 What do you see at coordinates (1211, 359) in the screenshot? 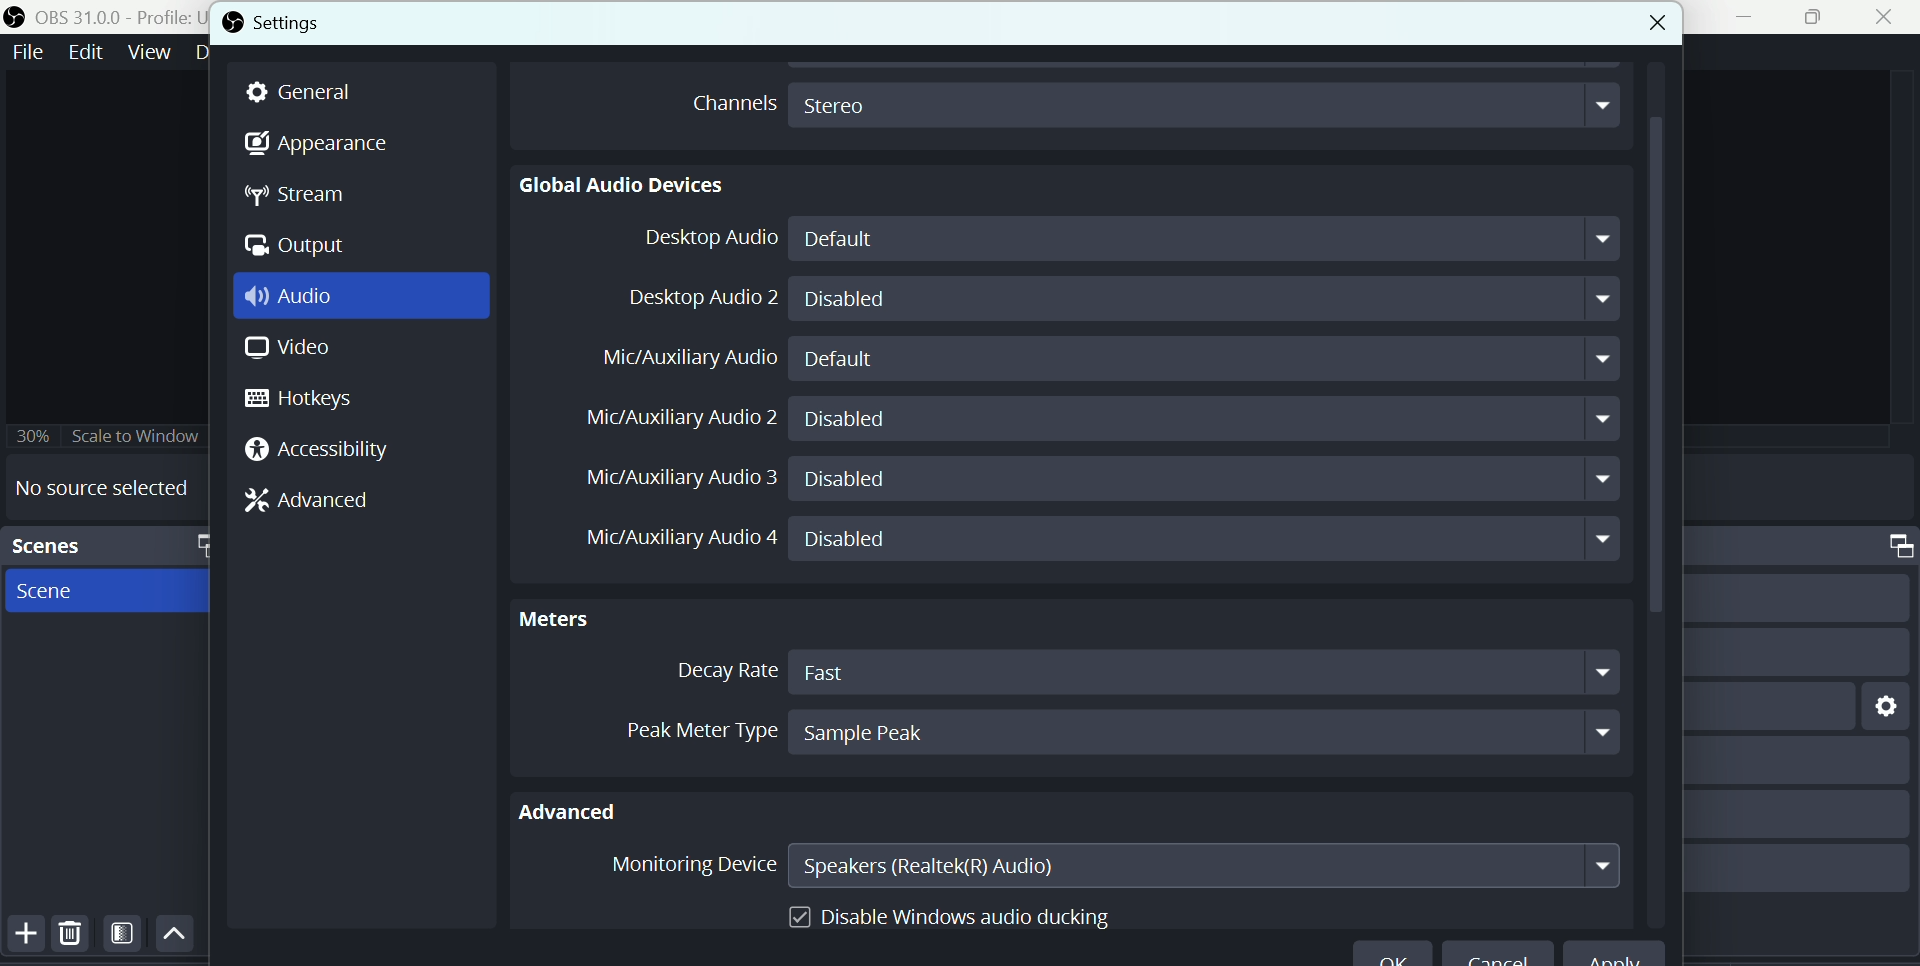
I see `Default` at bounding box center [1211, 359].